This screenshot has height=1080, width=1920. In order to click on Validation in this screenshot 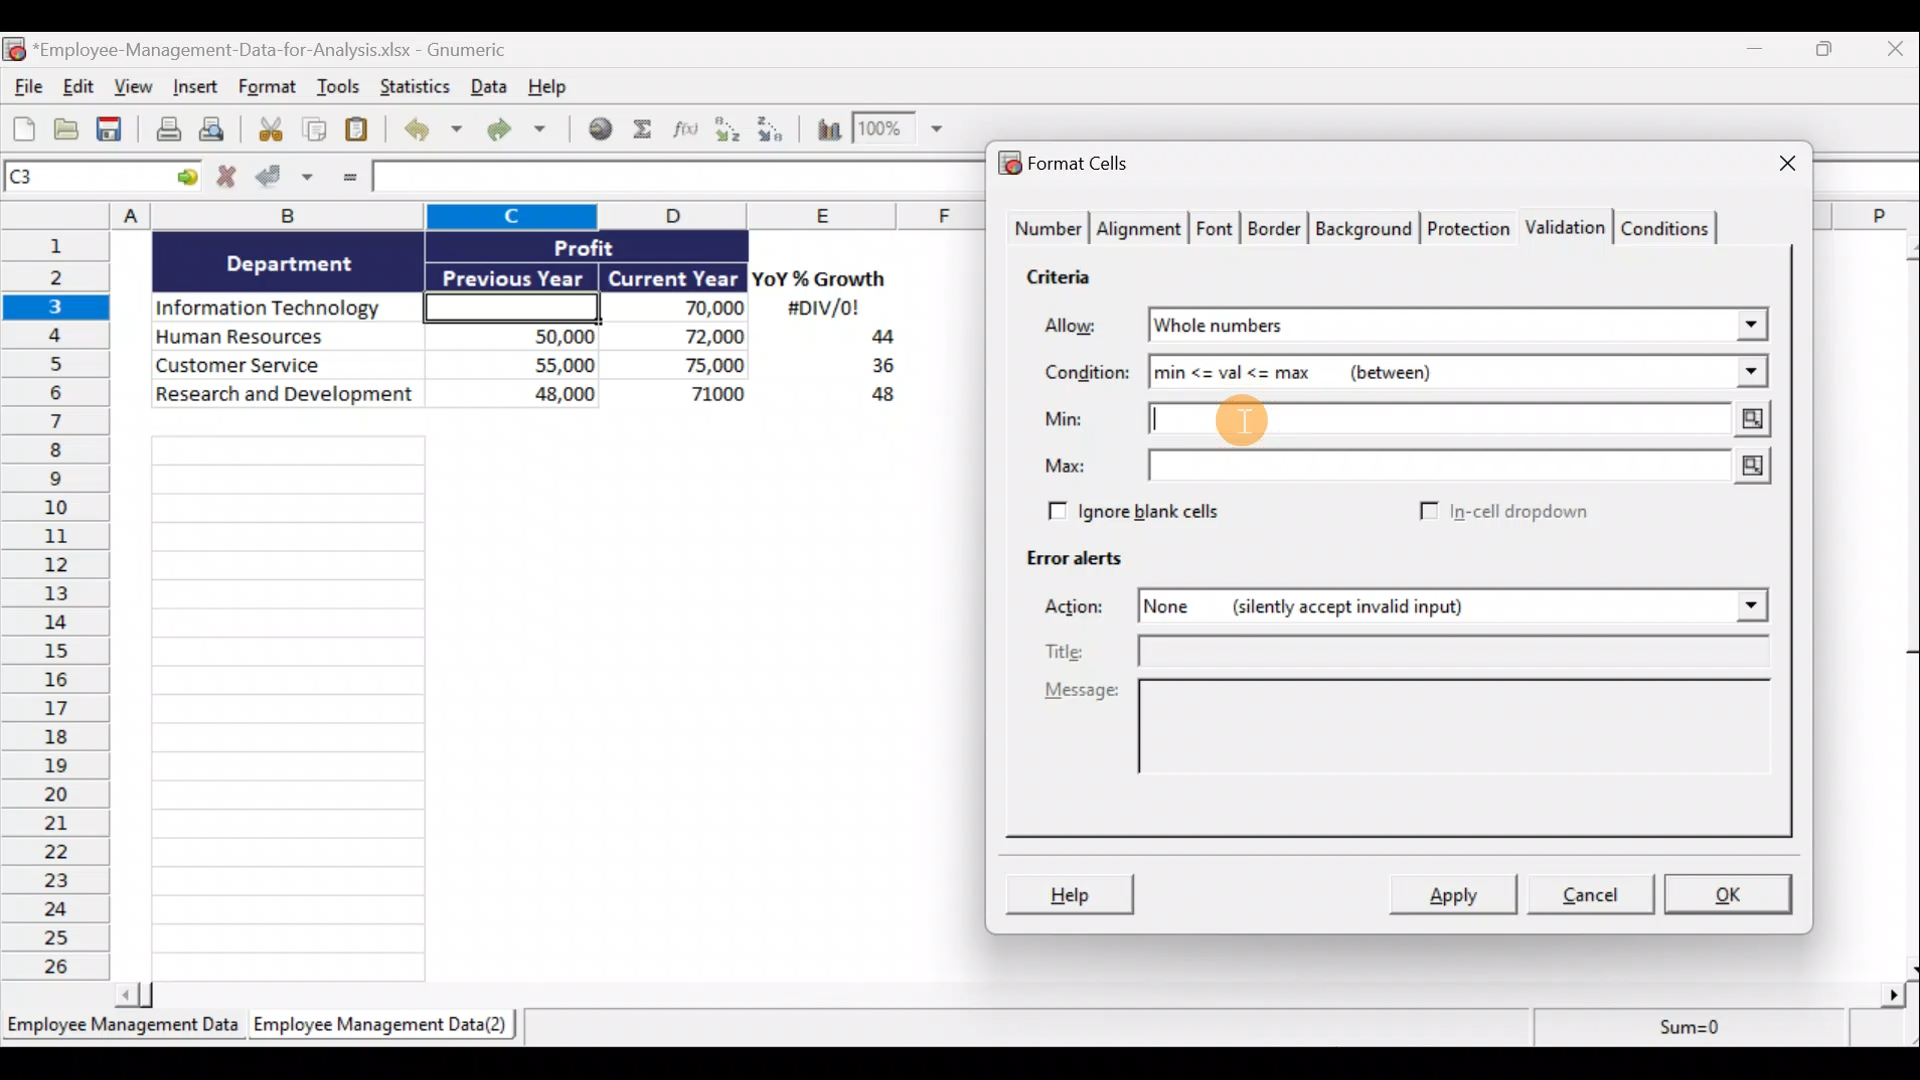, I will do `click(1568, 225)`.